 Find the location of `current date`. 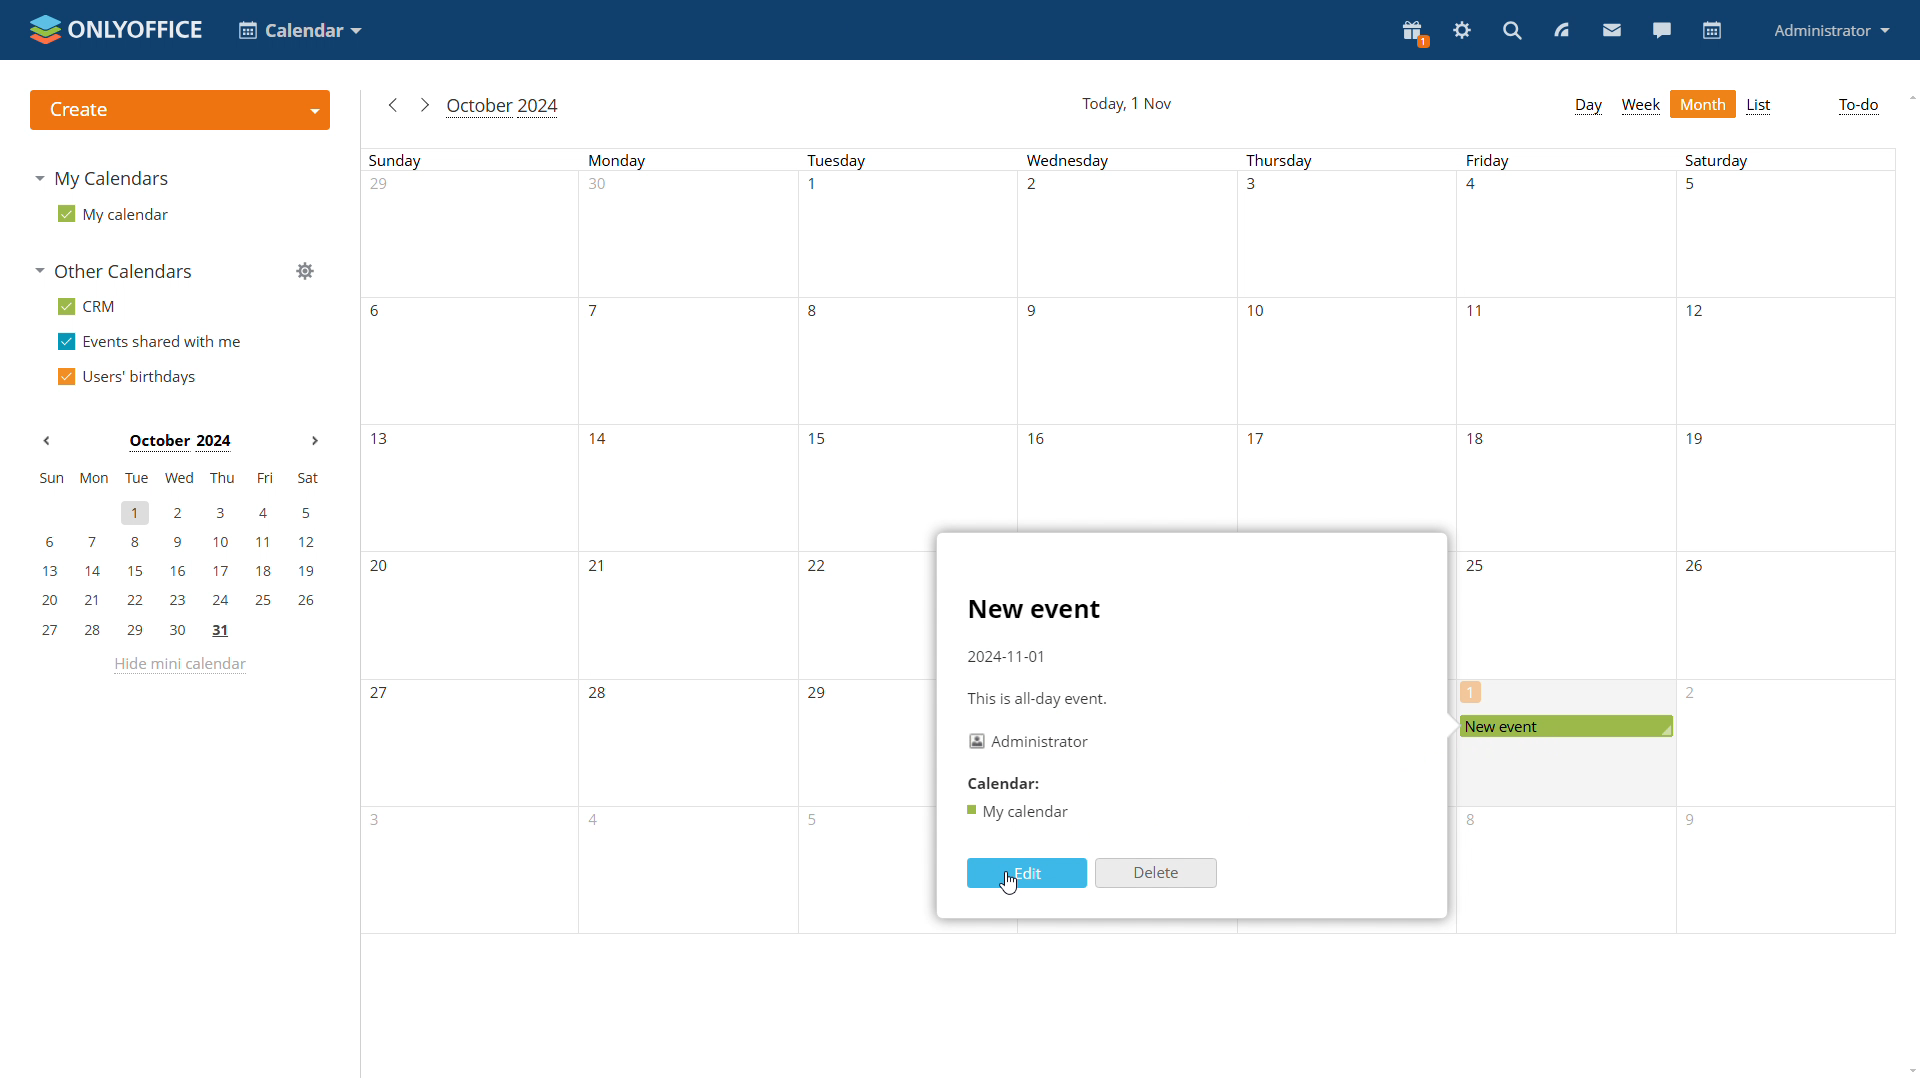

current date is located at coordinates (1125, 103).